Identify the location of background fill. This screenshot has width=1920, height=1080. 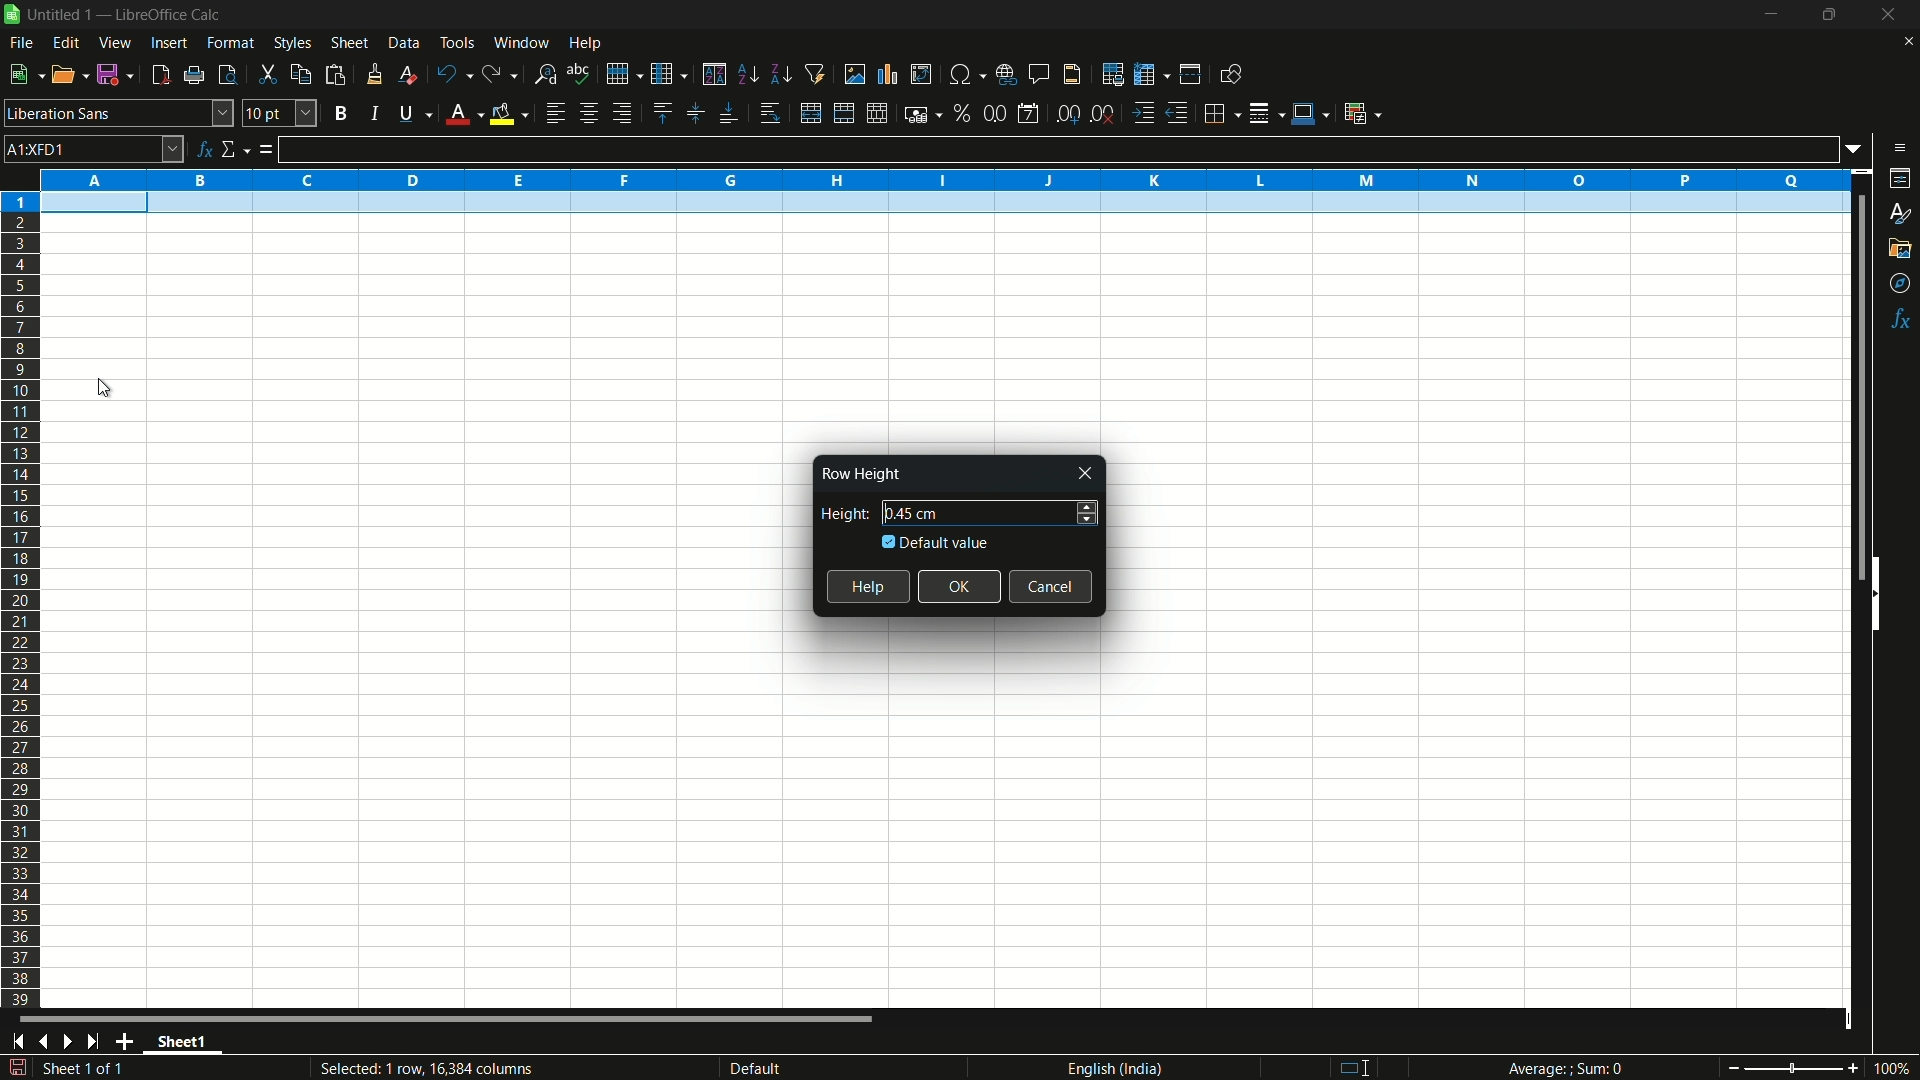
(508, 113).